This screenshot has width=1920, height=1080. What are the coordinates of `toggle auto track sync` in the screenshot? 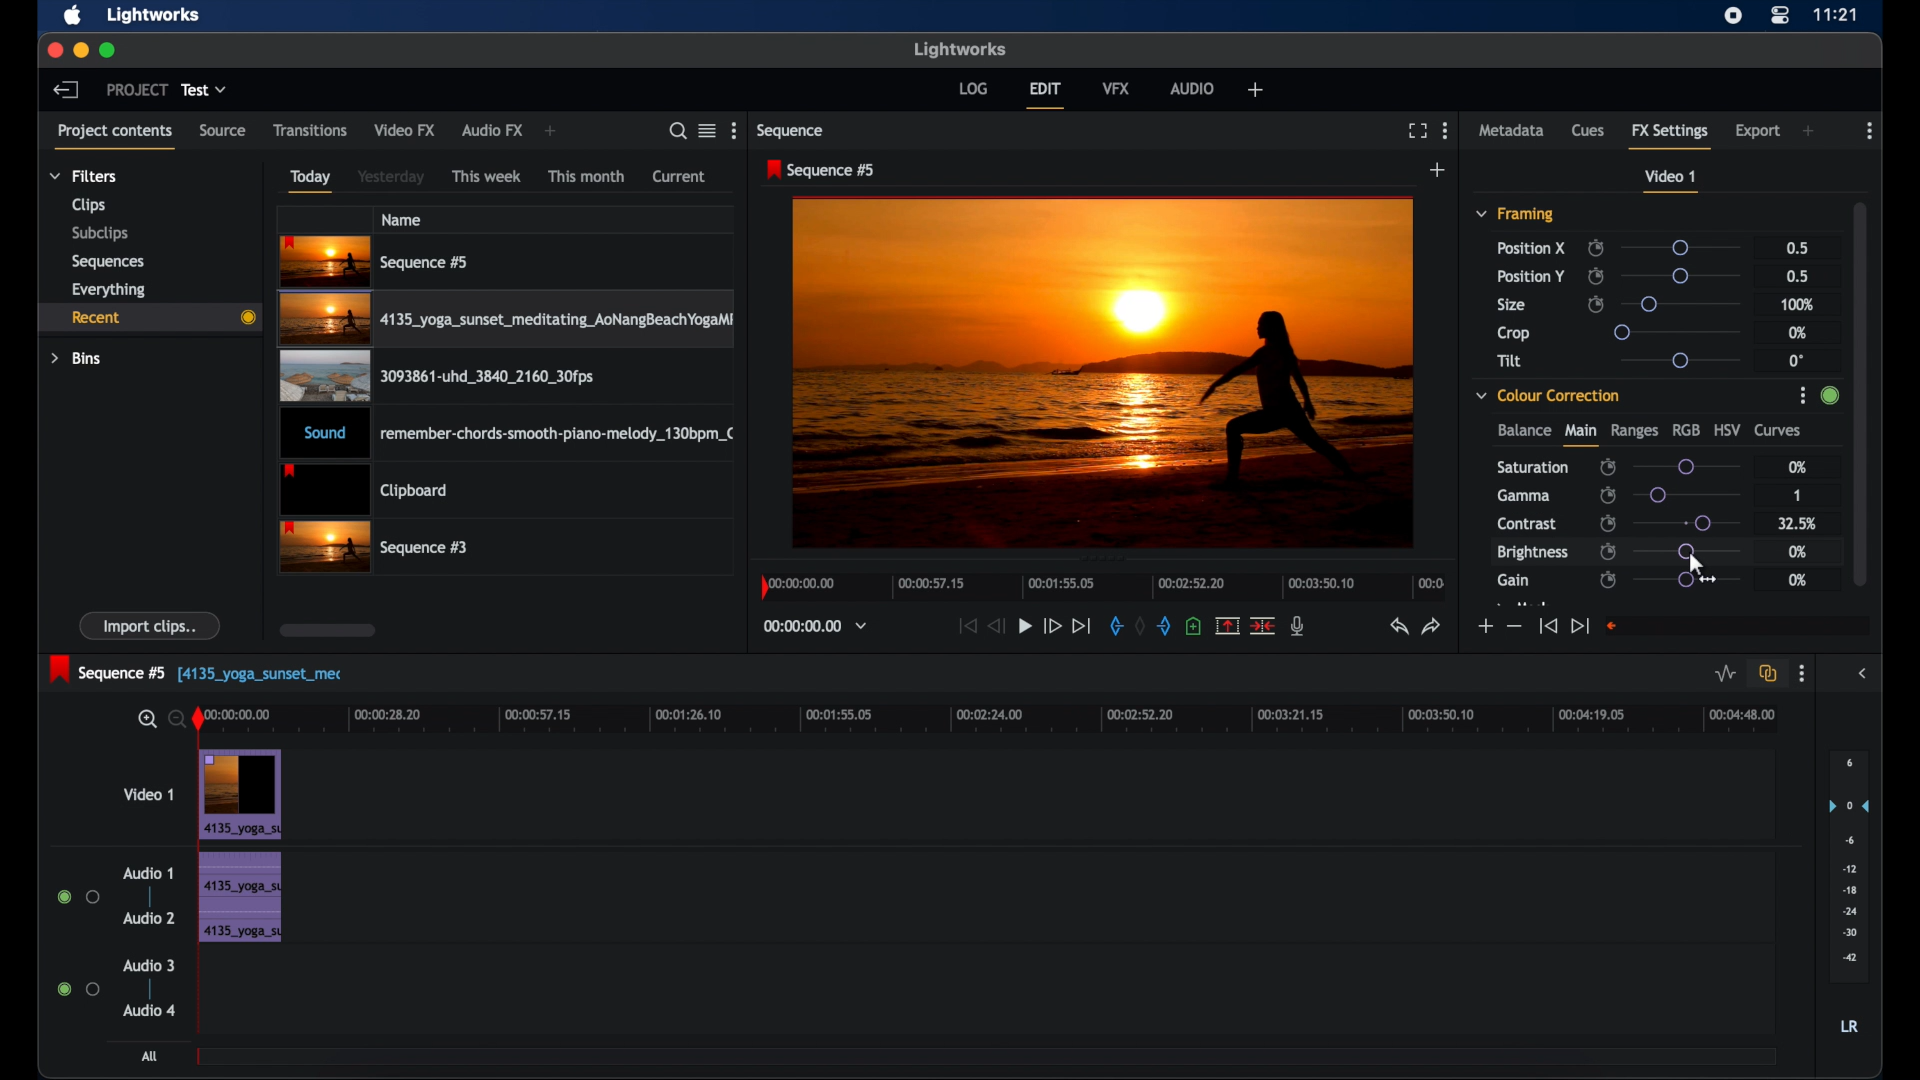 It's located at (1768, 674).